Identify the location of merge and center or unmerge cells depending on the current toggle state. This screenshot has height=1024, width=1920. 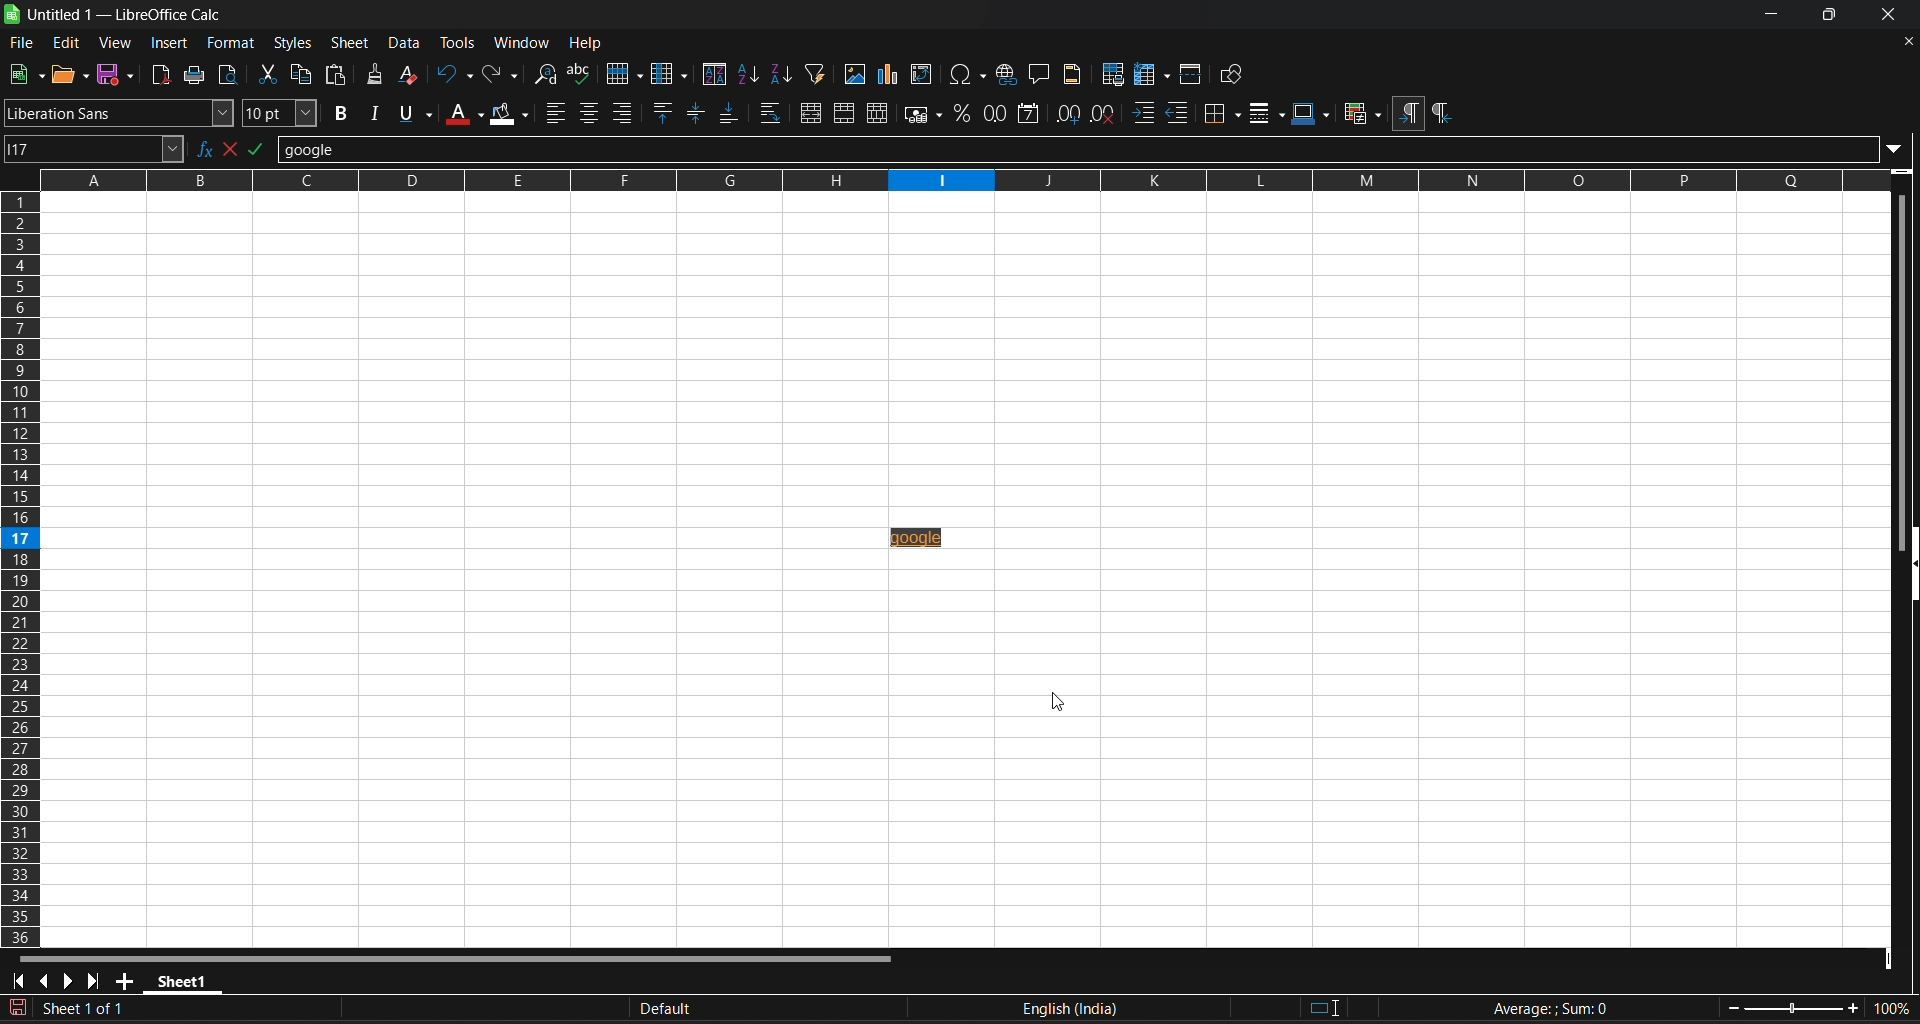
(810, 112).